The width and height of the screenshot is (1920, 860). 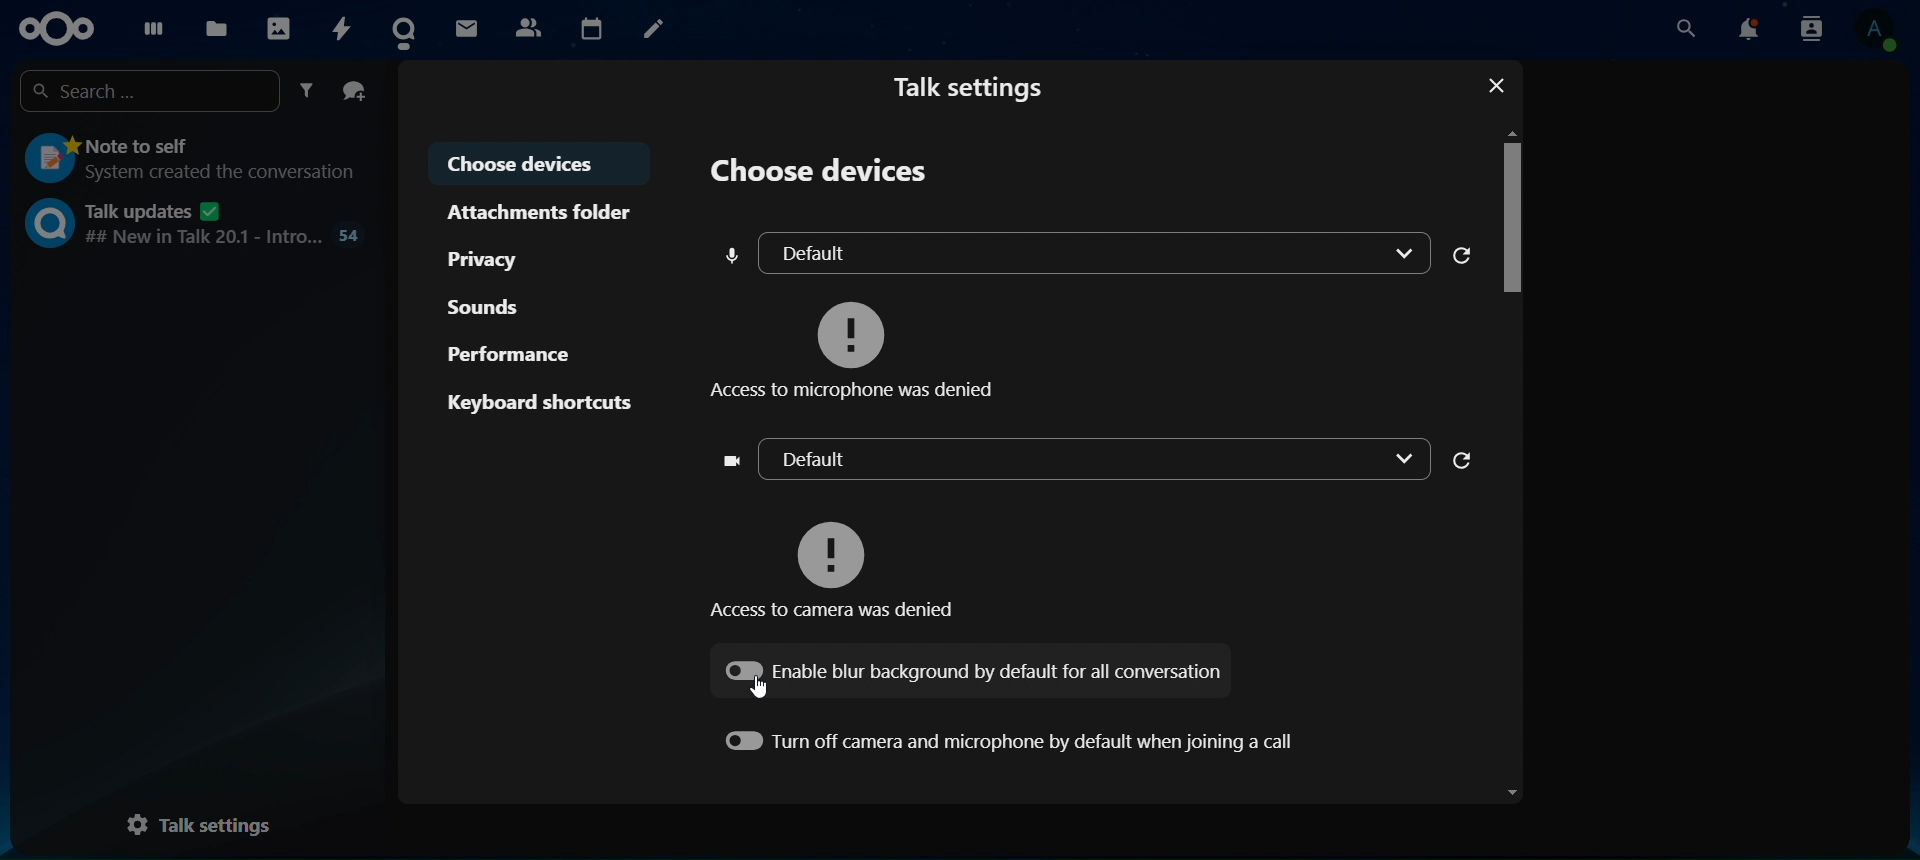 What do you see at coordinates (145, 92) in the screenshot?
I see `search` at bounding box center [145, 92].